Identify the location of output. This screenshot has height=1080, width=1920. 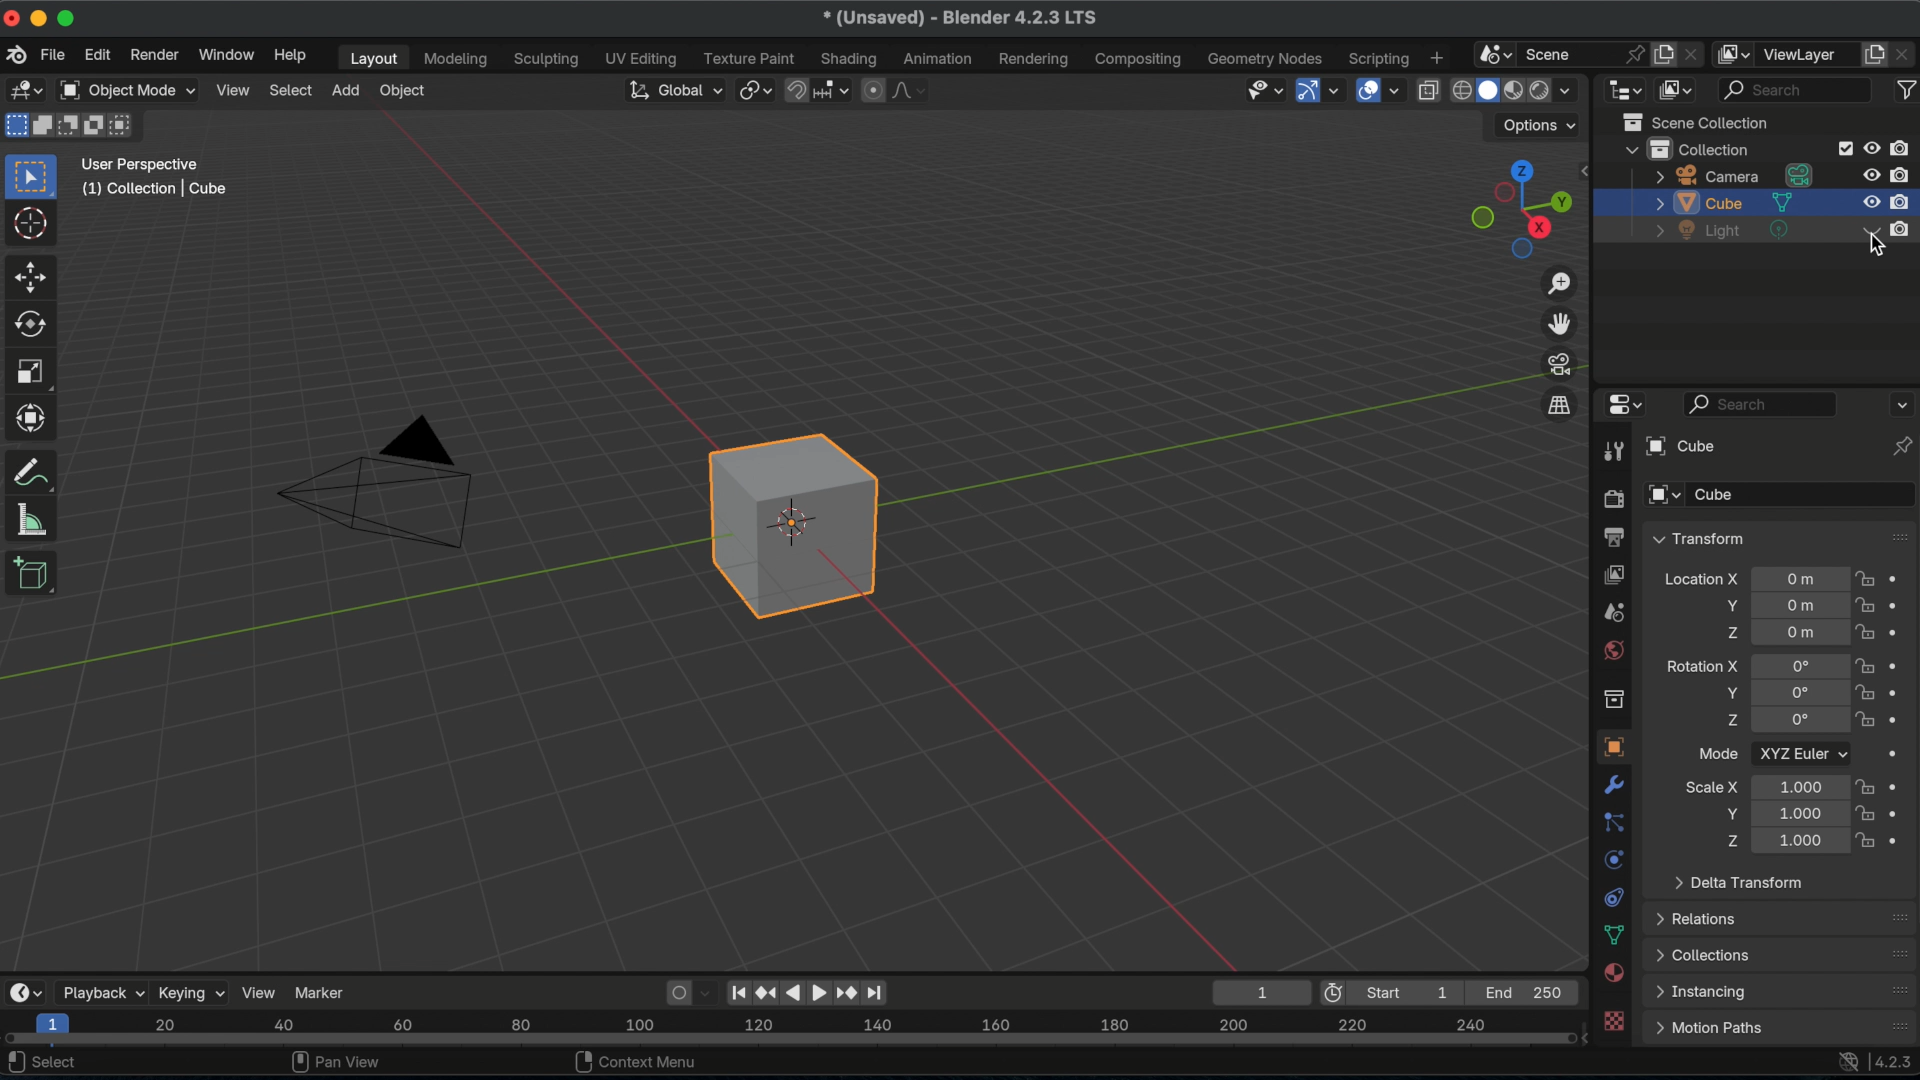
(1612, 610).